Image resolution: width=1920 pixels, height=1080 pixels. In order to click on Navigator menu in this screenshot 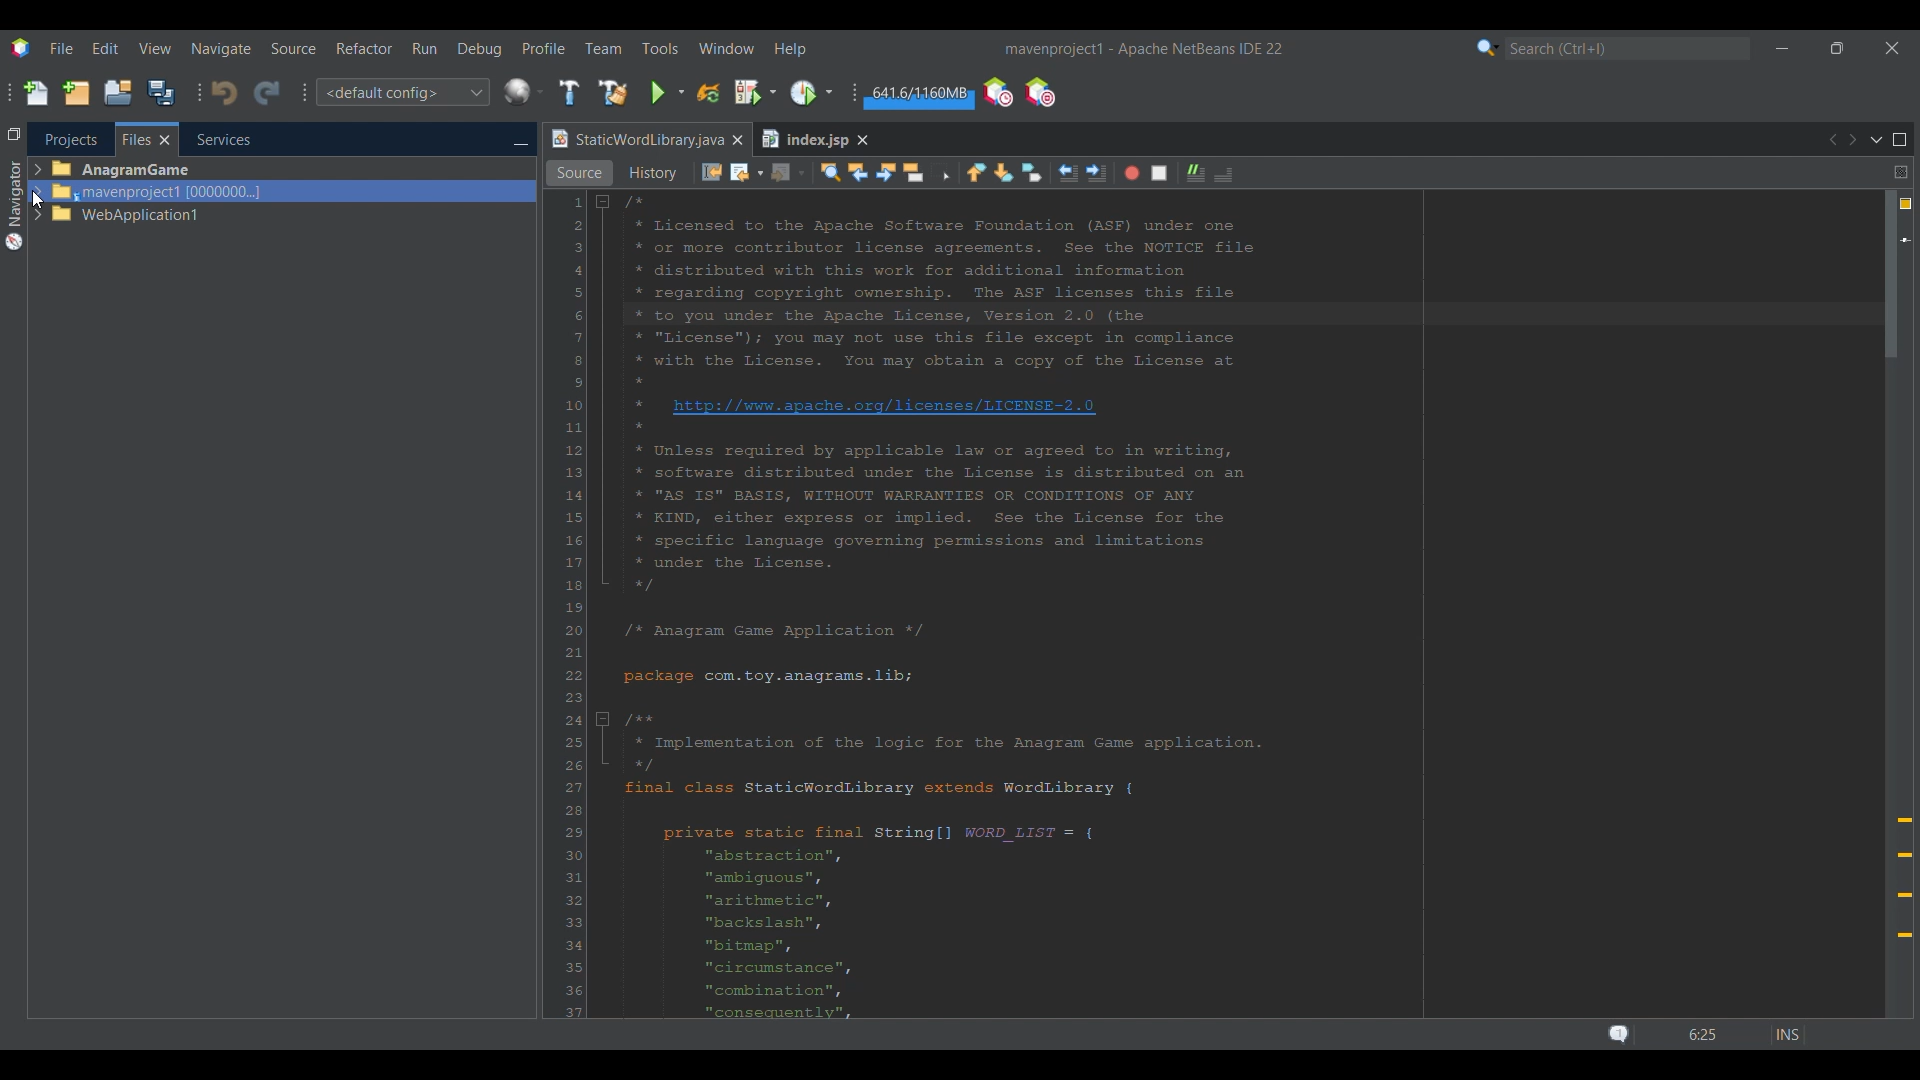, I will do `click(14, 205)`.